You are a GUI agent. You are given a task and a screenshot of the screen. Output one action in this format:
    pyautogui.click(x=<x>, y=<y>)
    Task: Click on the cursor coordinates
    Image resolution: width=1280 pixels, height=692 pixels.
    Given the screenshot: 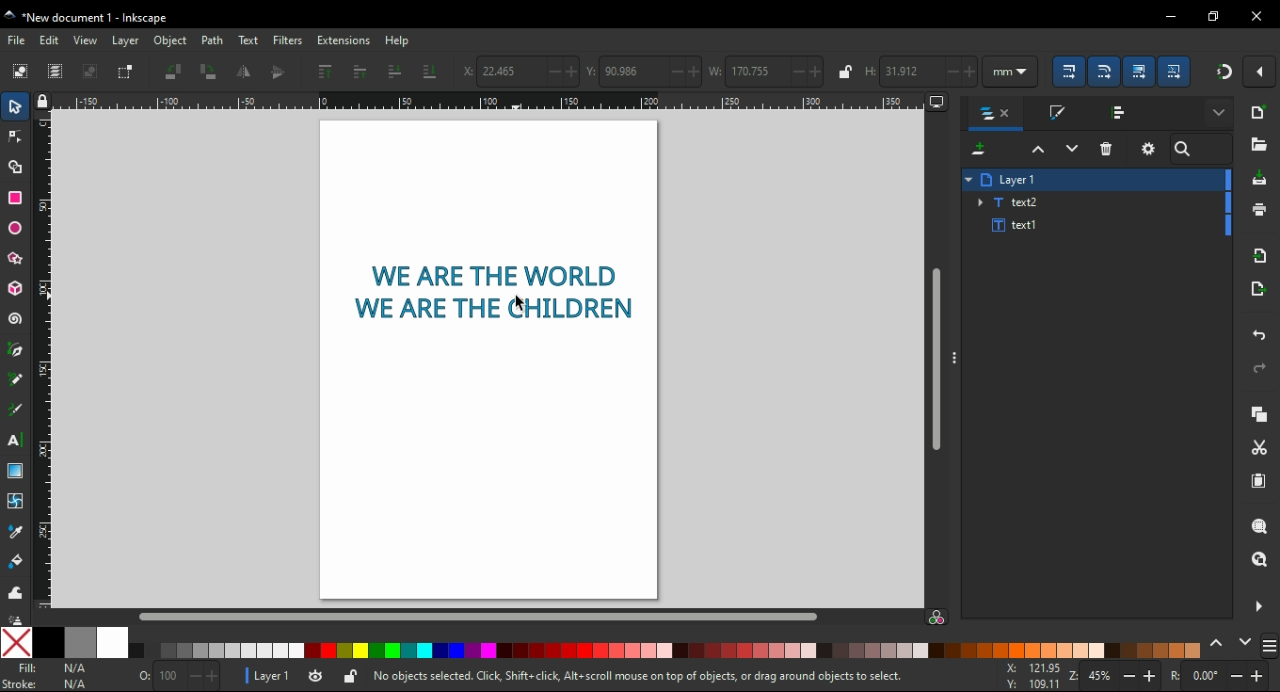 What is the action you would take?
    pyautogui.click(x=1035, y=676)
    